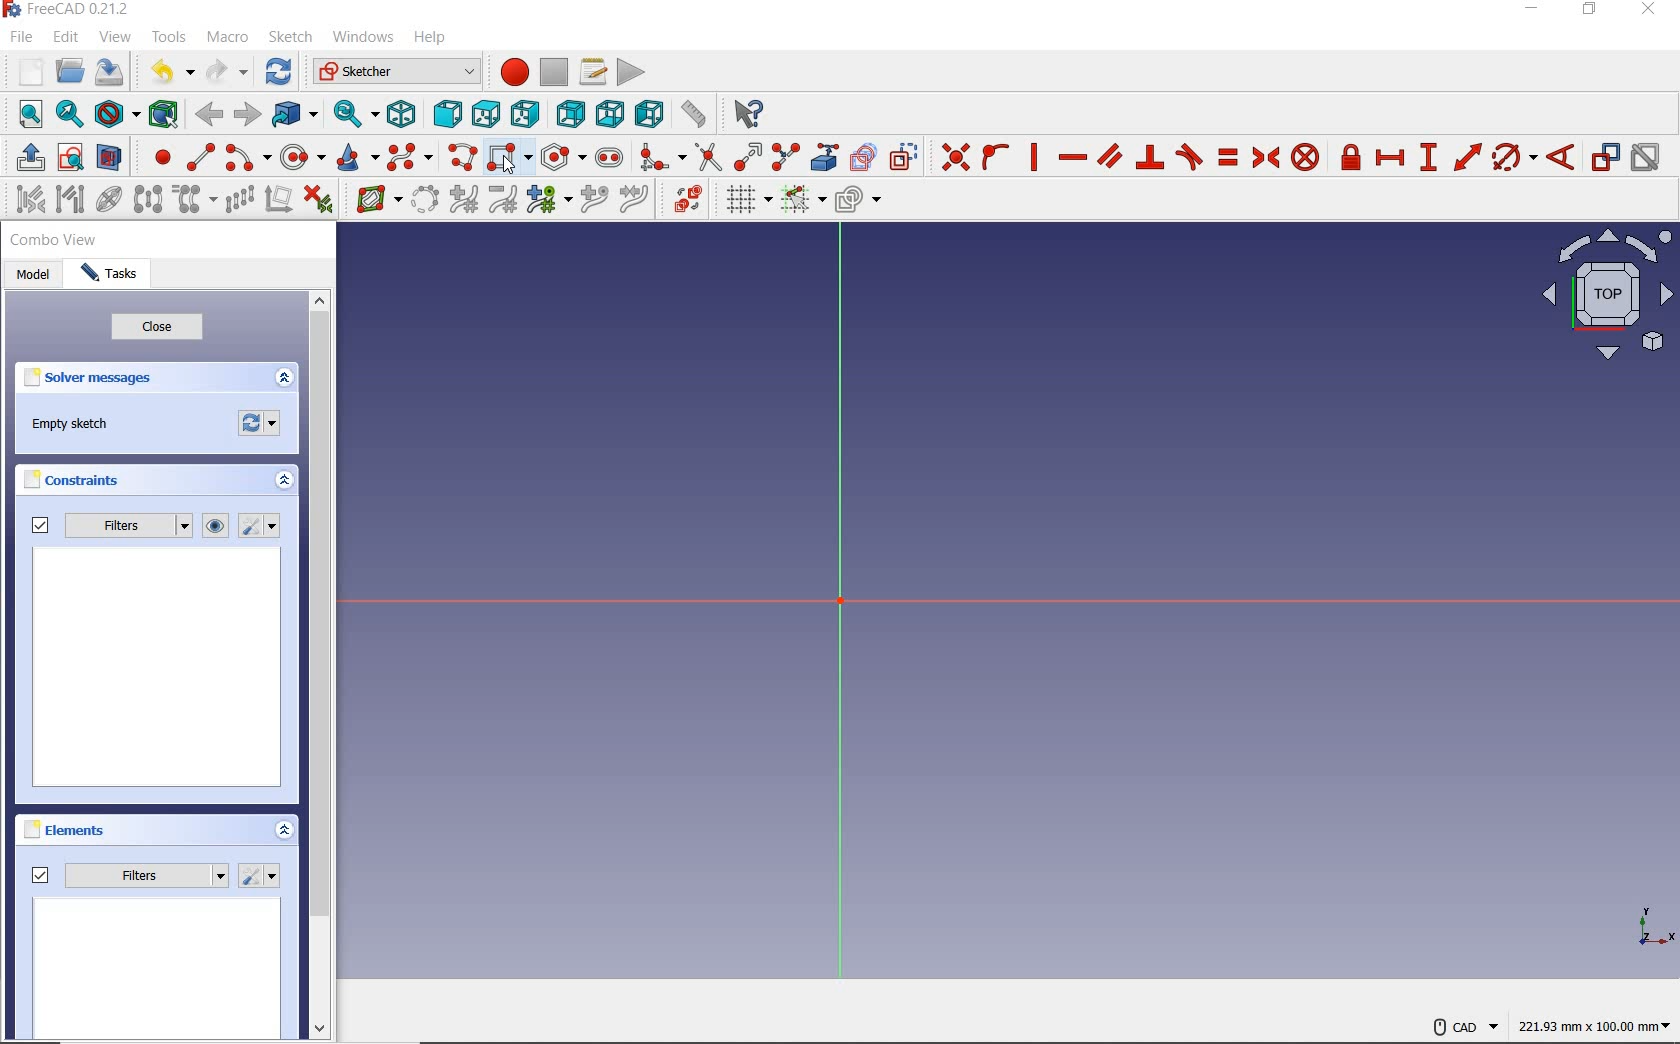 This screenshot has height=1044, width=1680. Describe the element at coordinates (240, 200) in the screenshot. I see `rectangular array` at that location.